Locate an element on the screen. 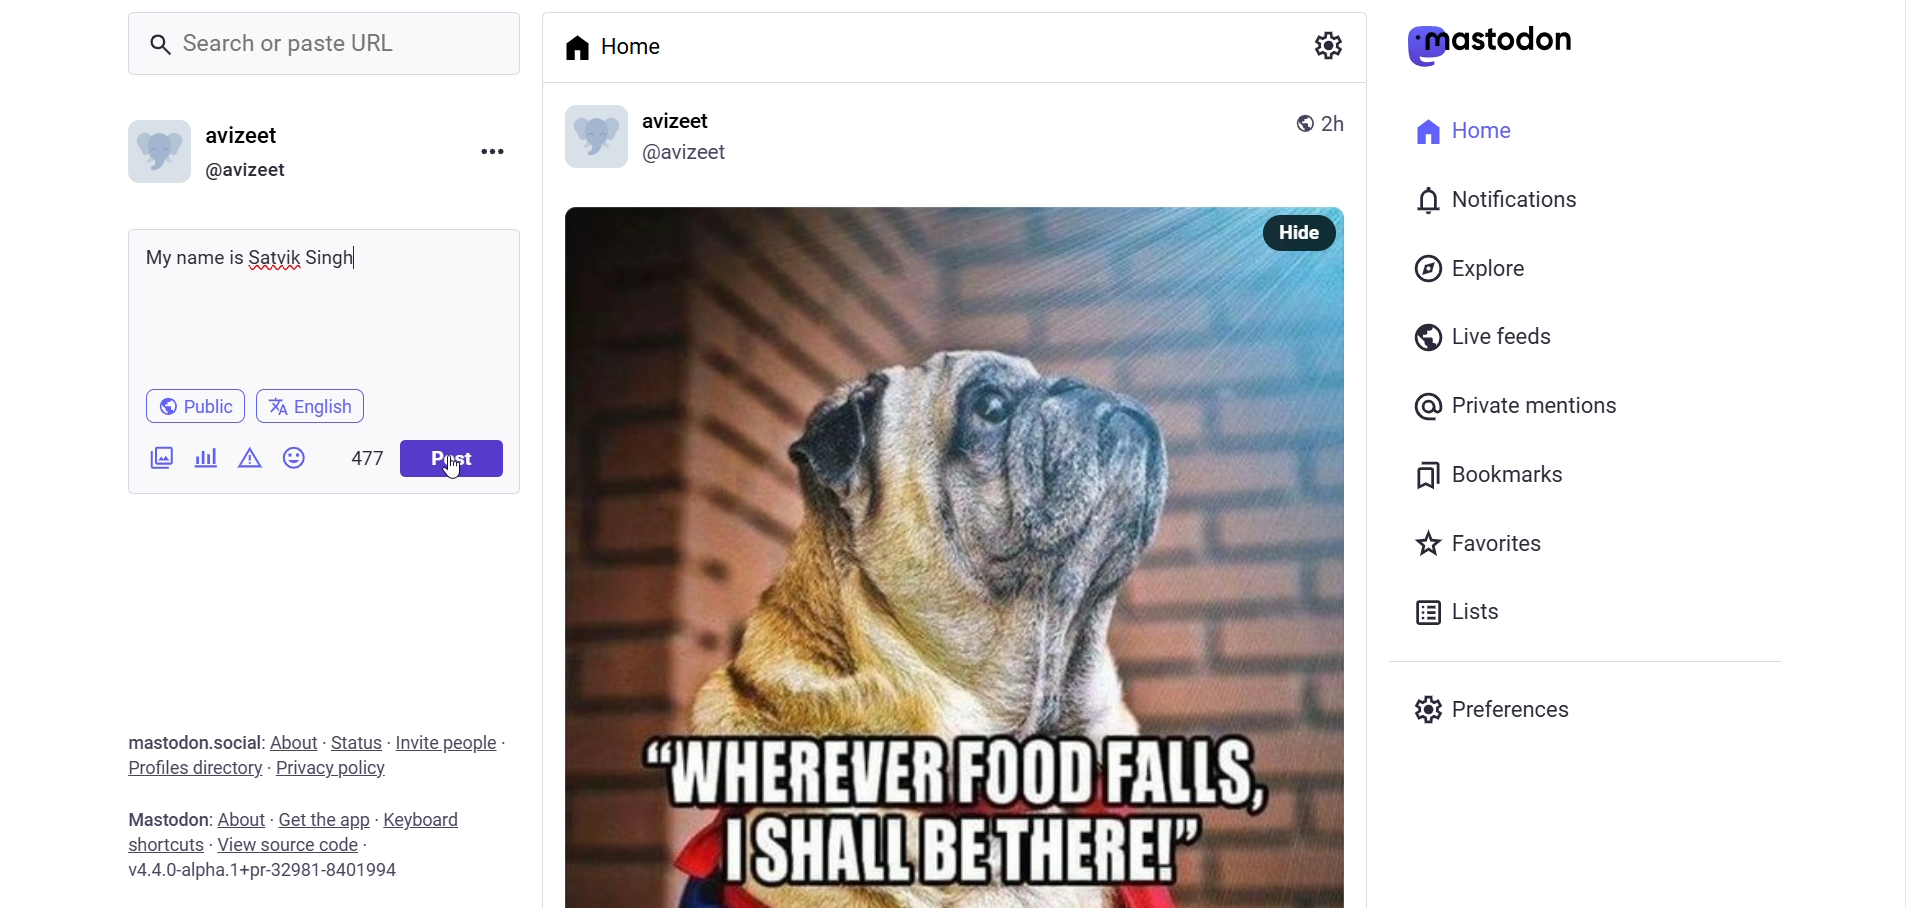 Image resolution: width=1906 pixels, height=908 pixels. @avizeet is located at coordinates (692, 154).